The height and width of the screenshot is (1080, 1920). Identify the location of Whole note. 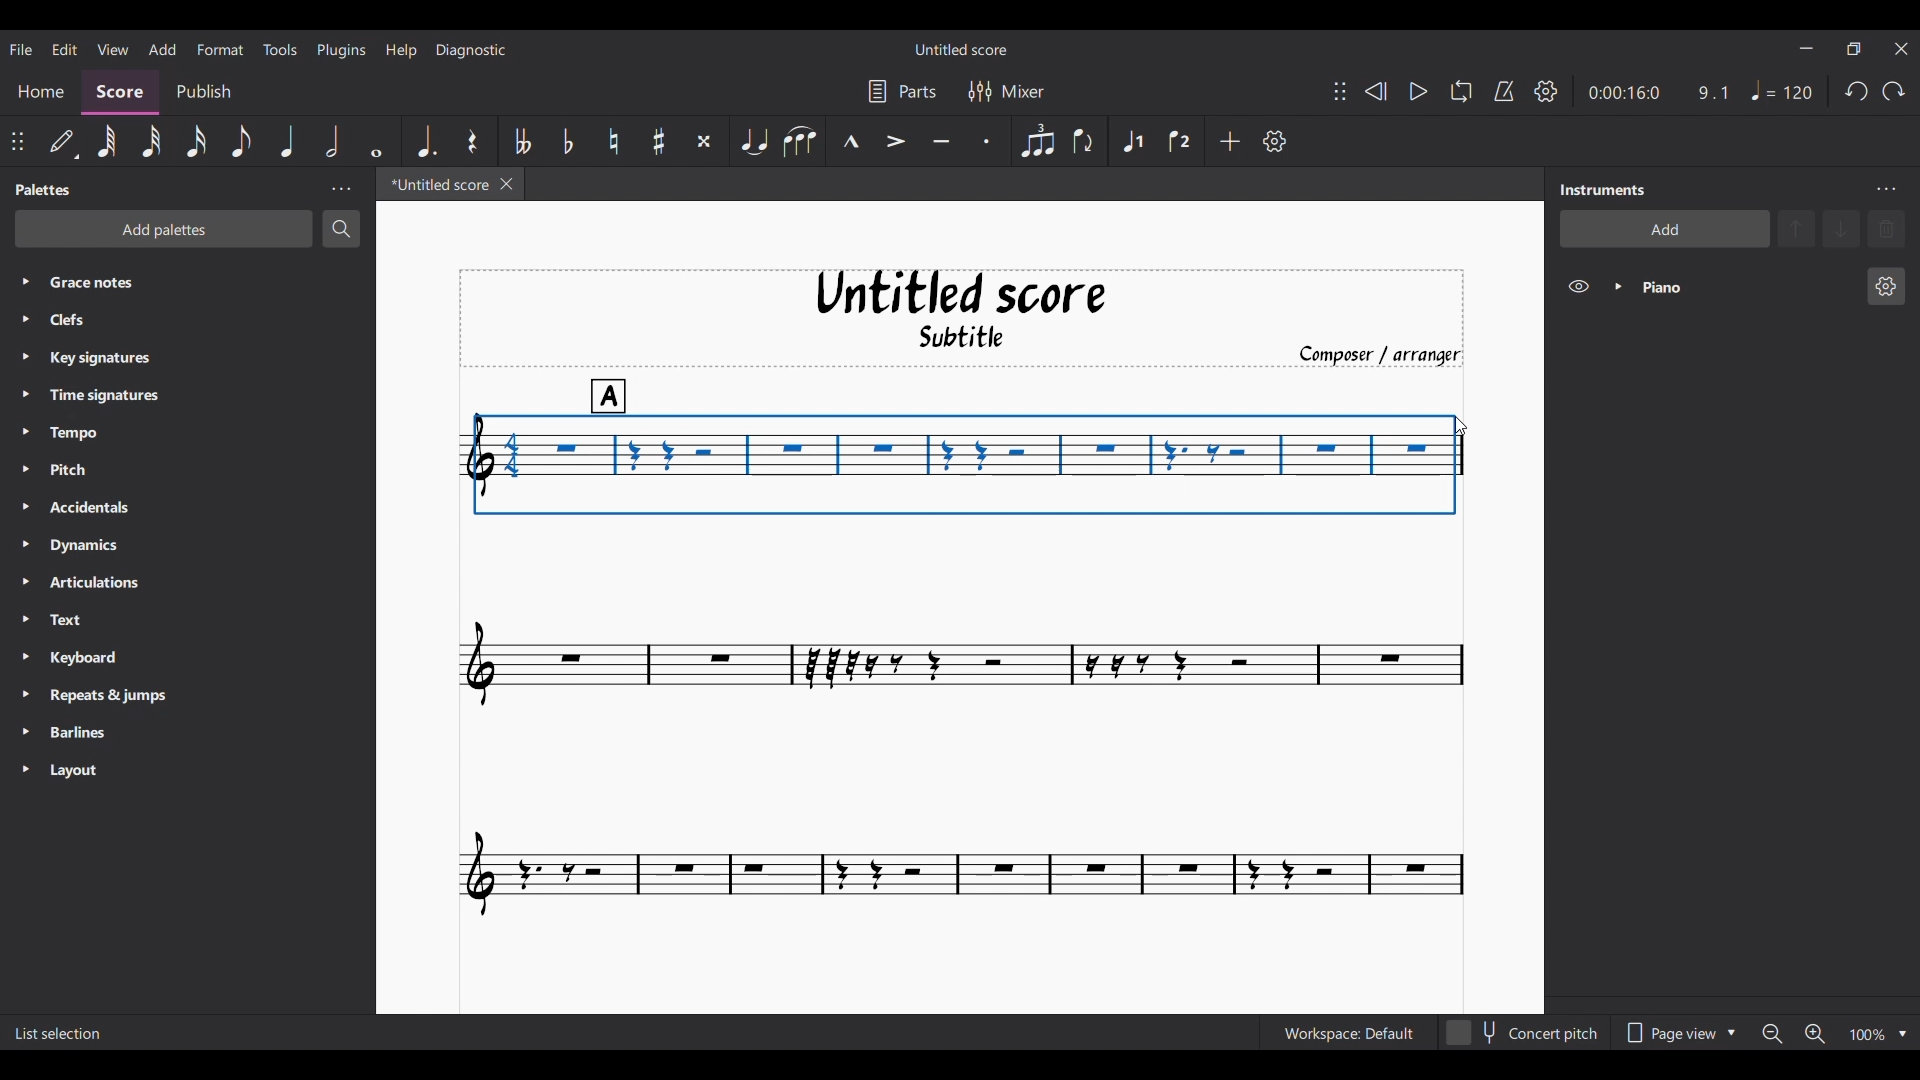
(376, 141).